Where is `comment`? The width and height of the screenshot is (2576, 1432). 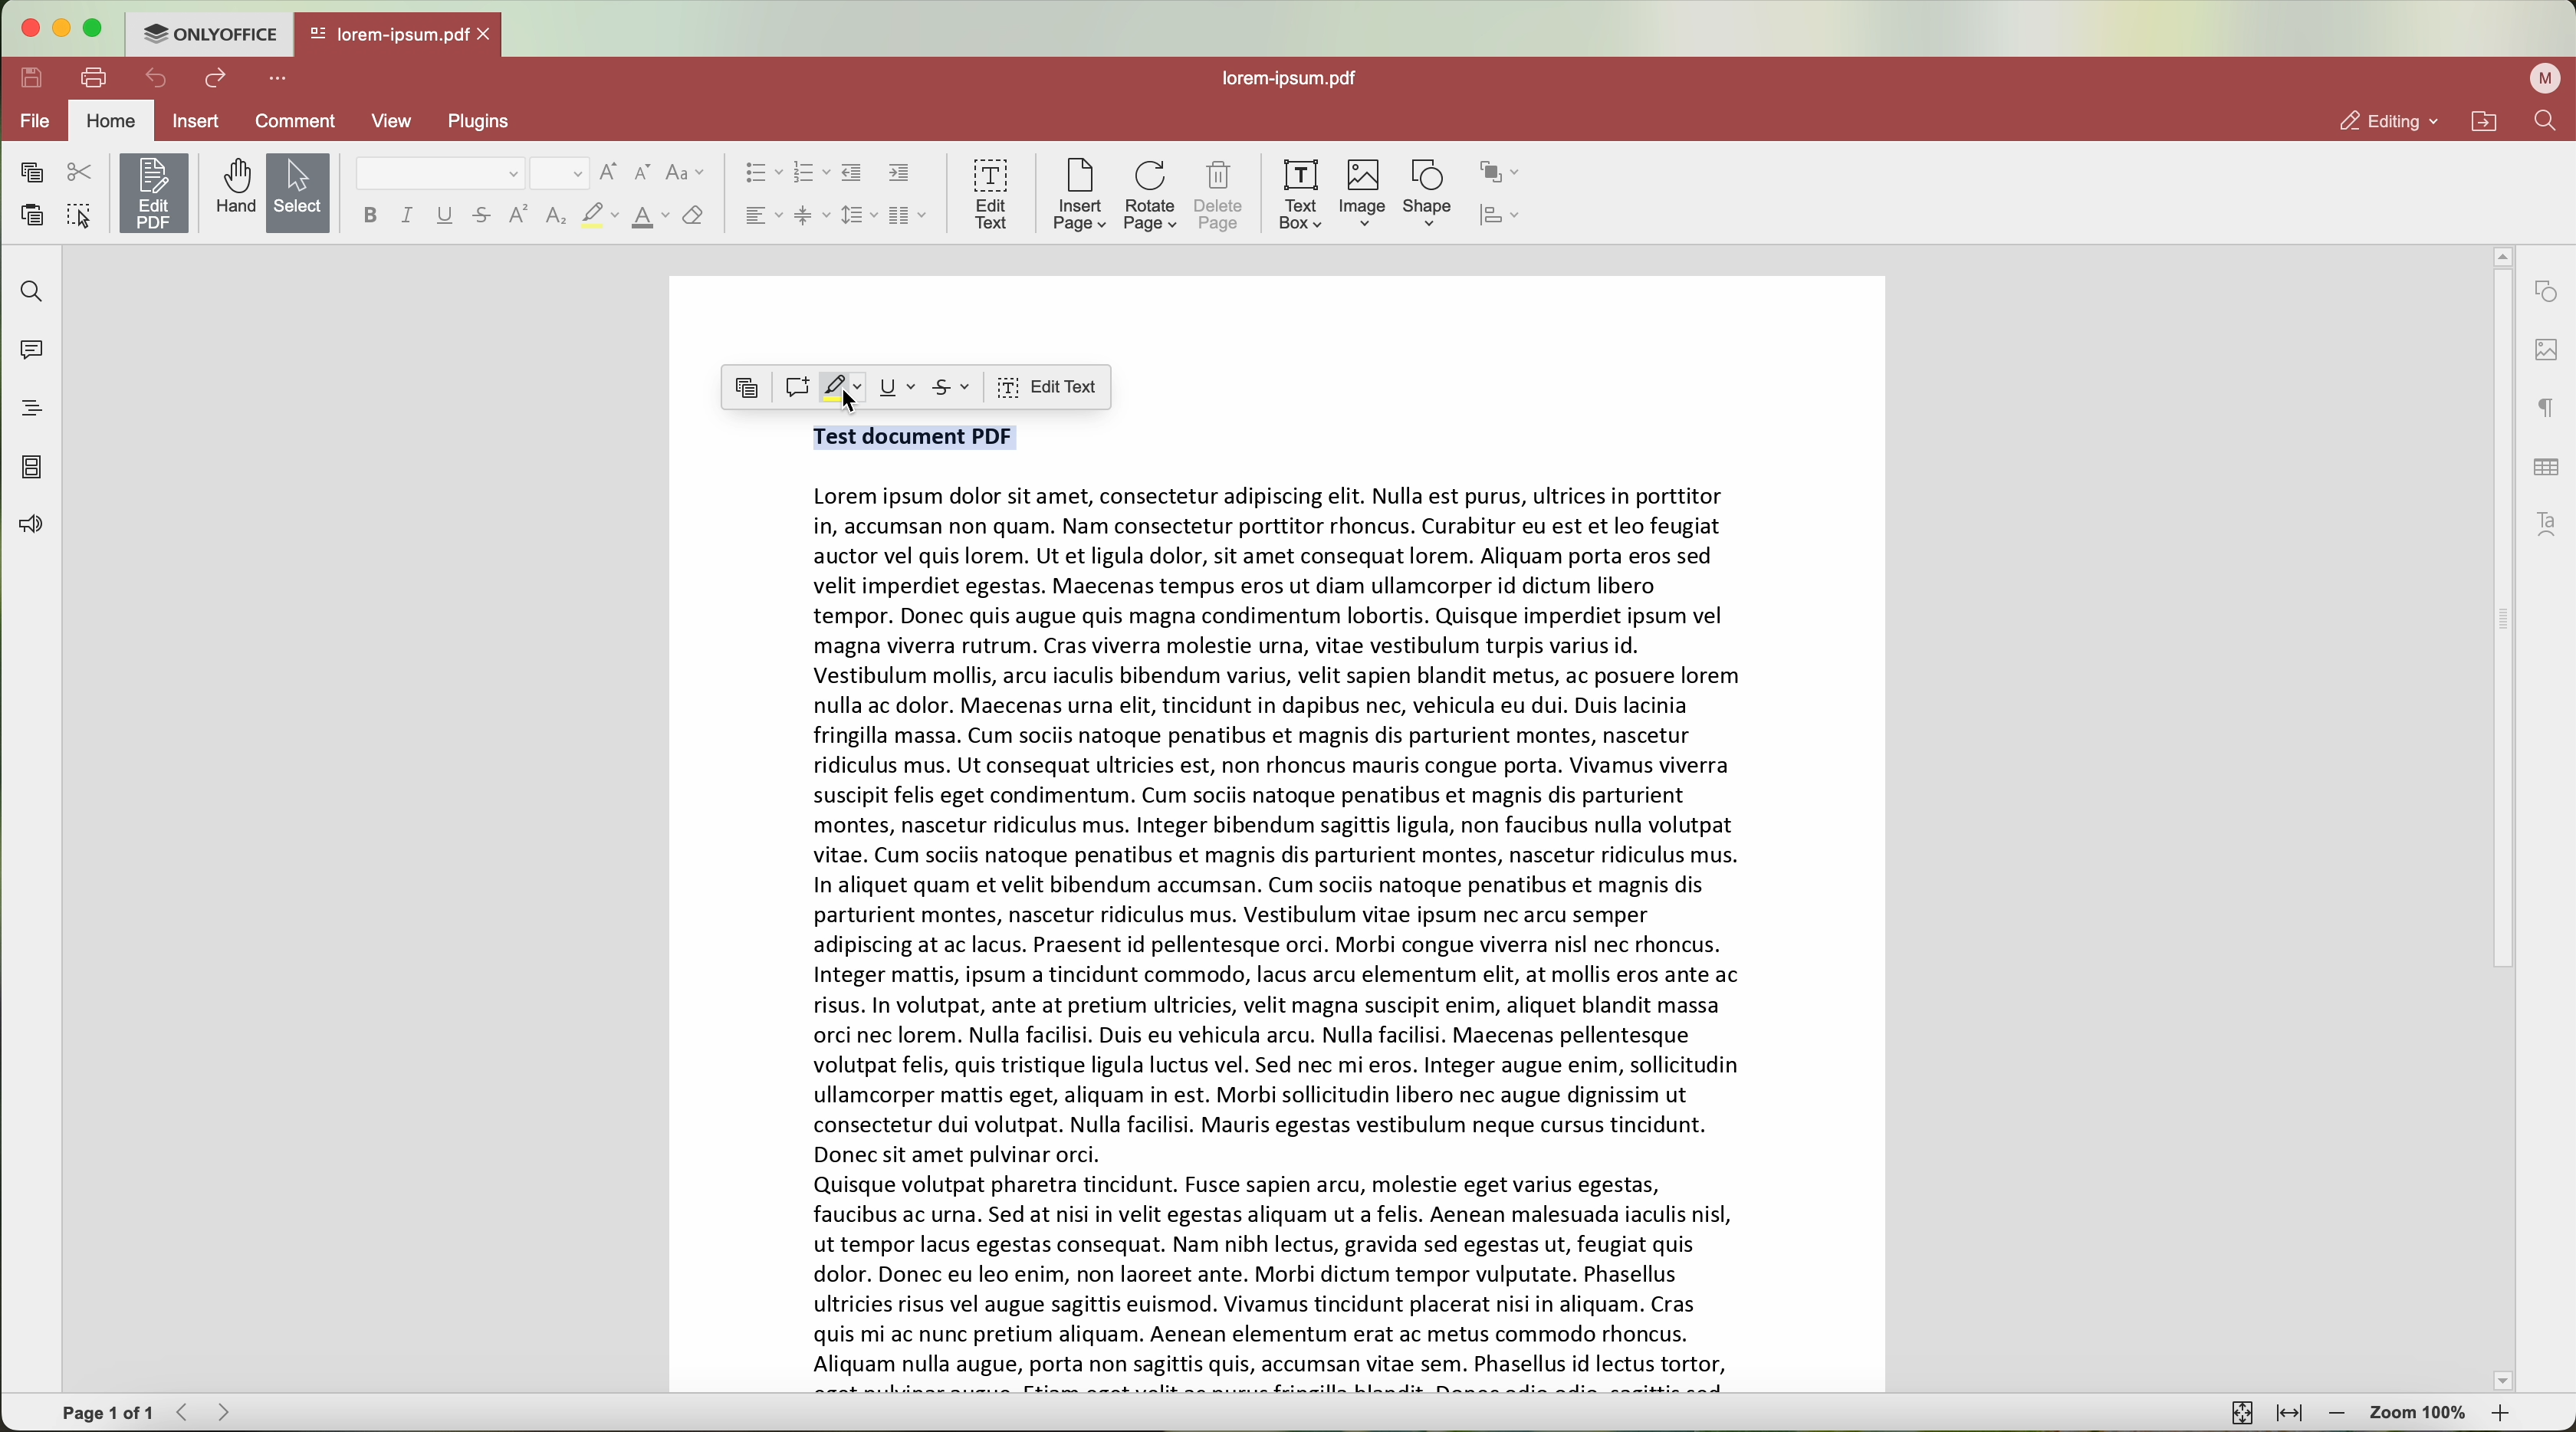
comment is located at coordinates (798, 389).